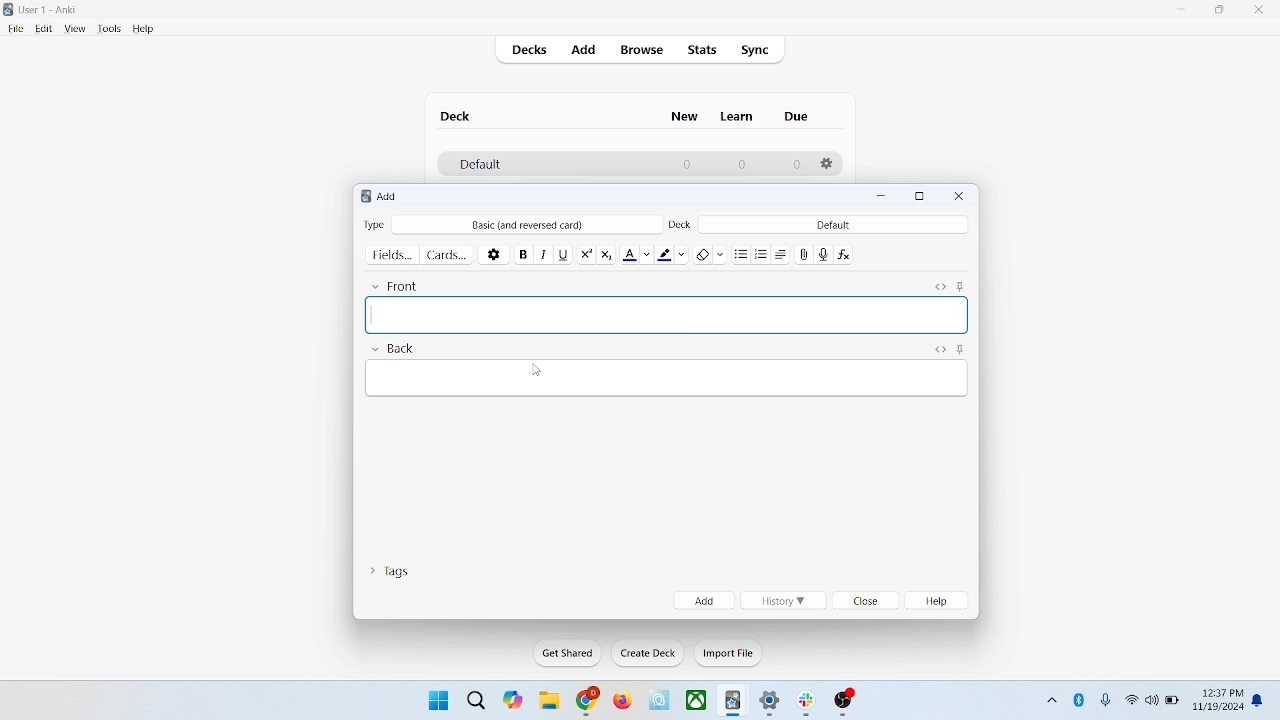  I want to click on close, so click(1263, 12).